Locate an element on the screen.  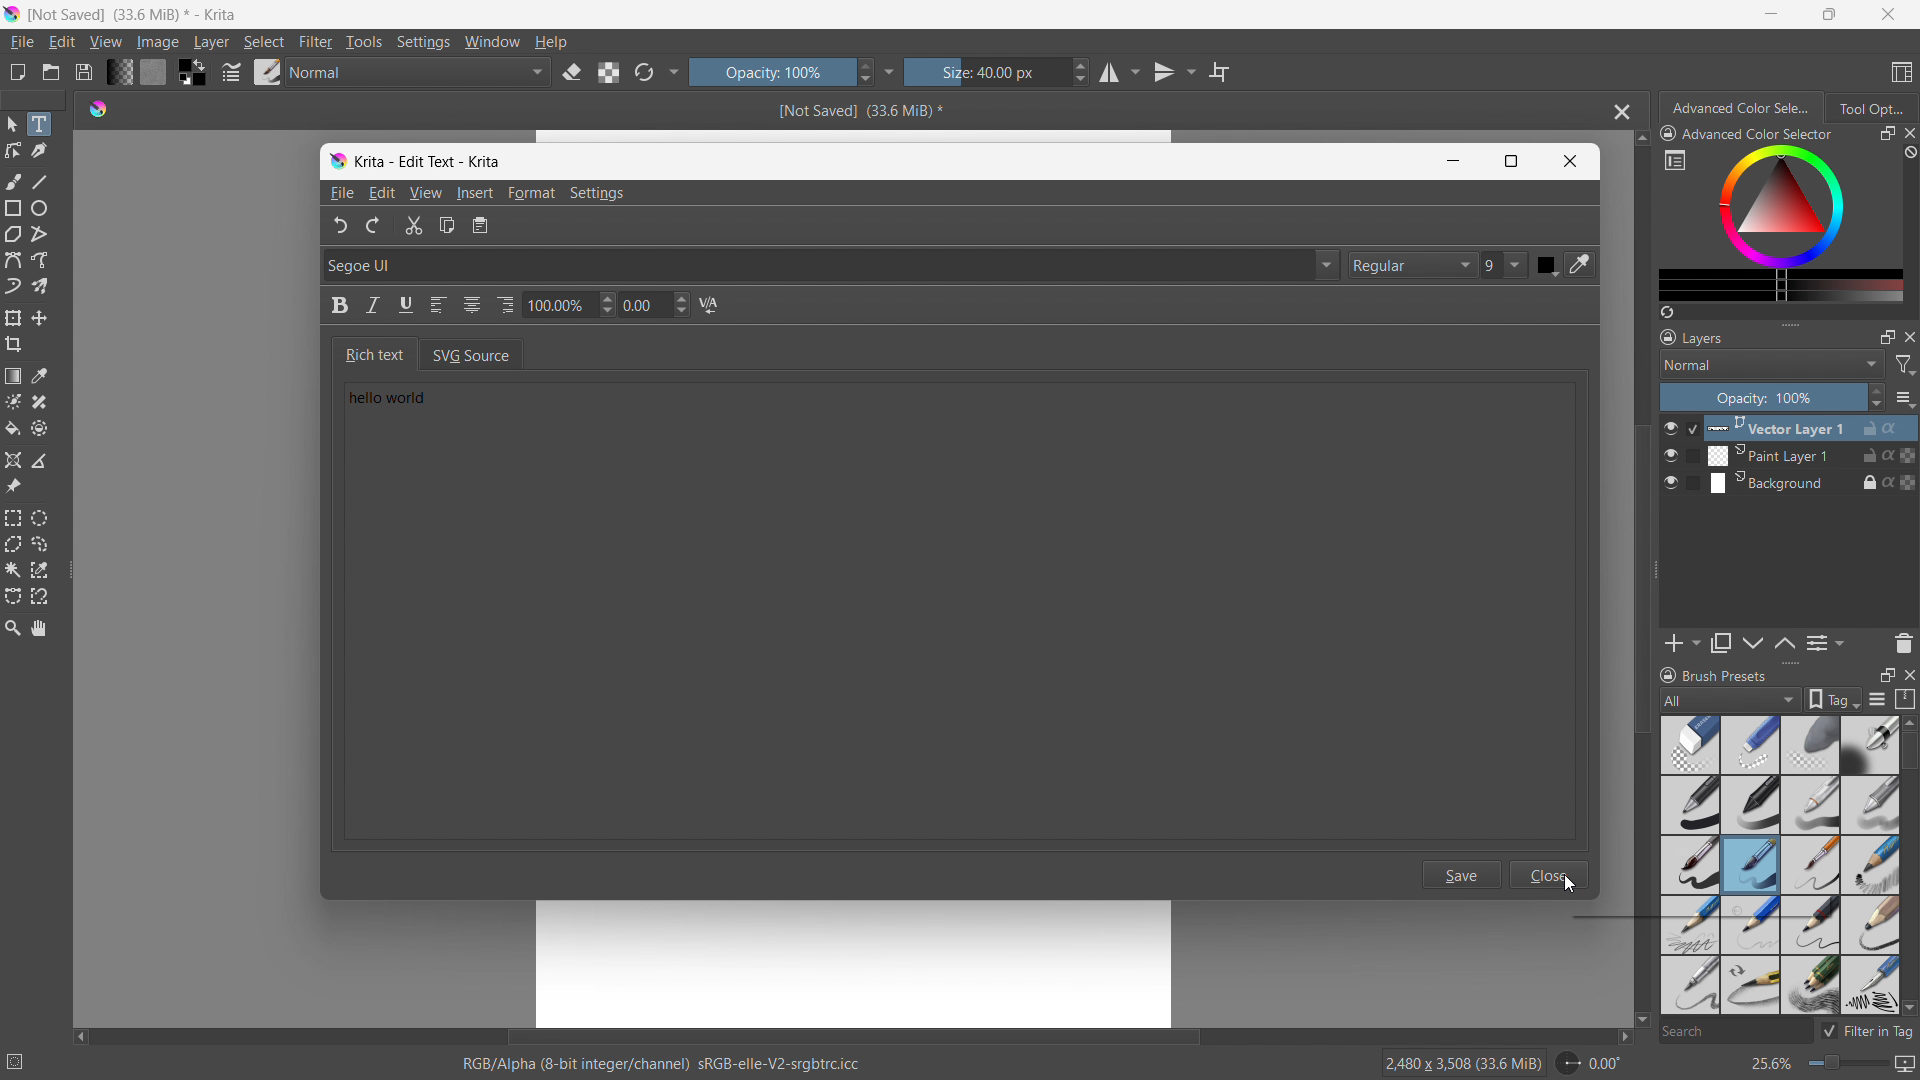
more settings is located at coordinates (1675, 159).